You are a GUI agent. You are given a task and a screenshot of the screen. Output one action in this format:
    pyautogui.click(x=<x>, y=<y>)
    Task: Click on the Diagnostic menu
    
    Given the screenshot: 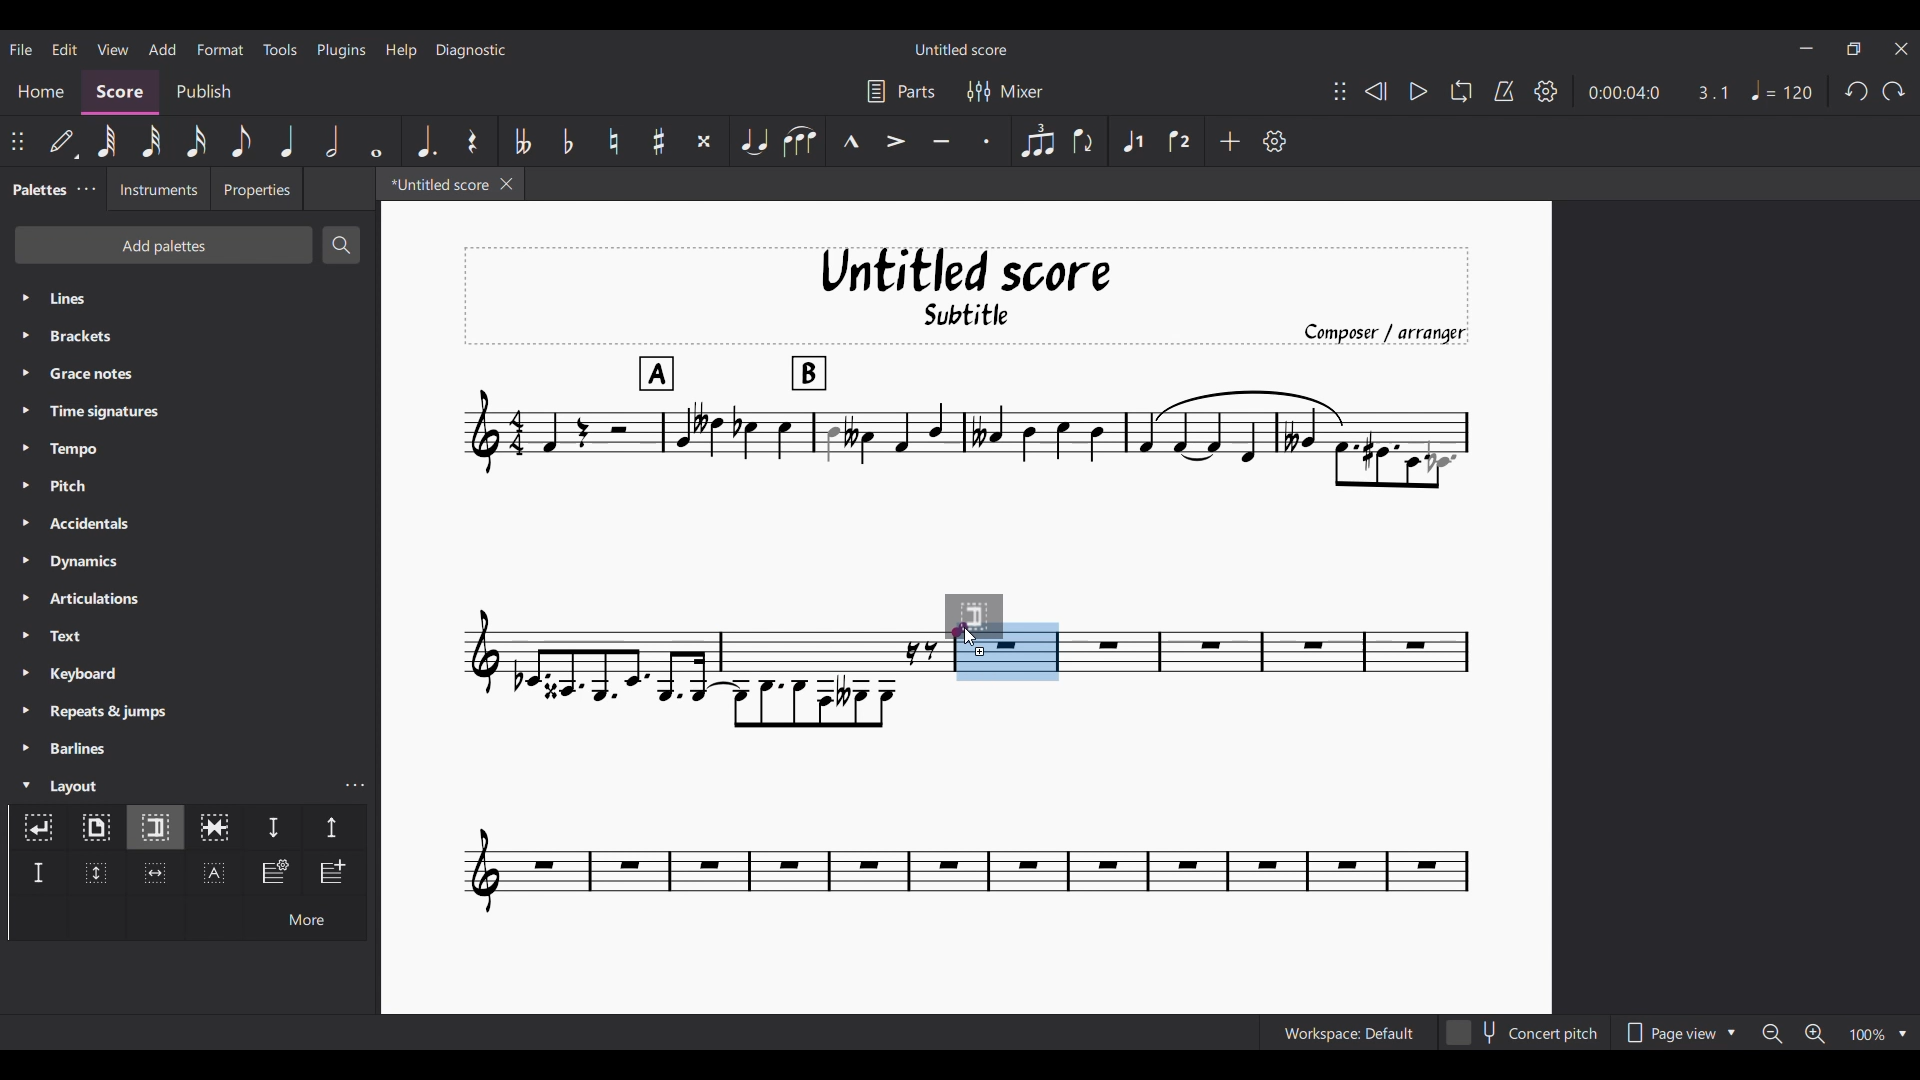 What is the action you would take?
    pyautogui.click(x=472, y=50)
    